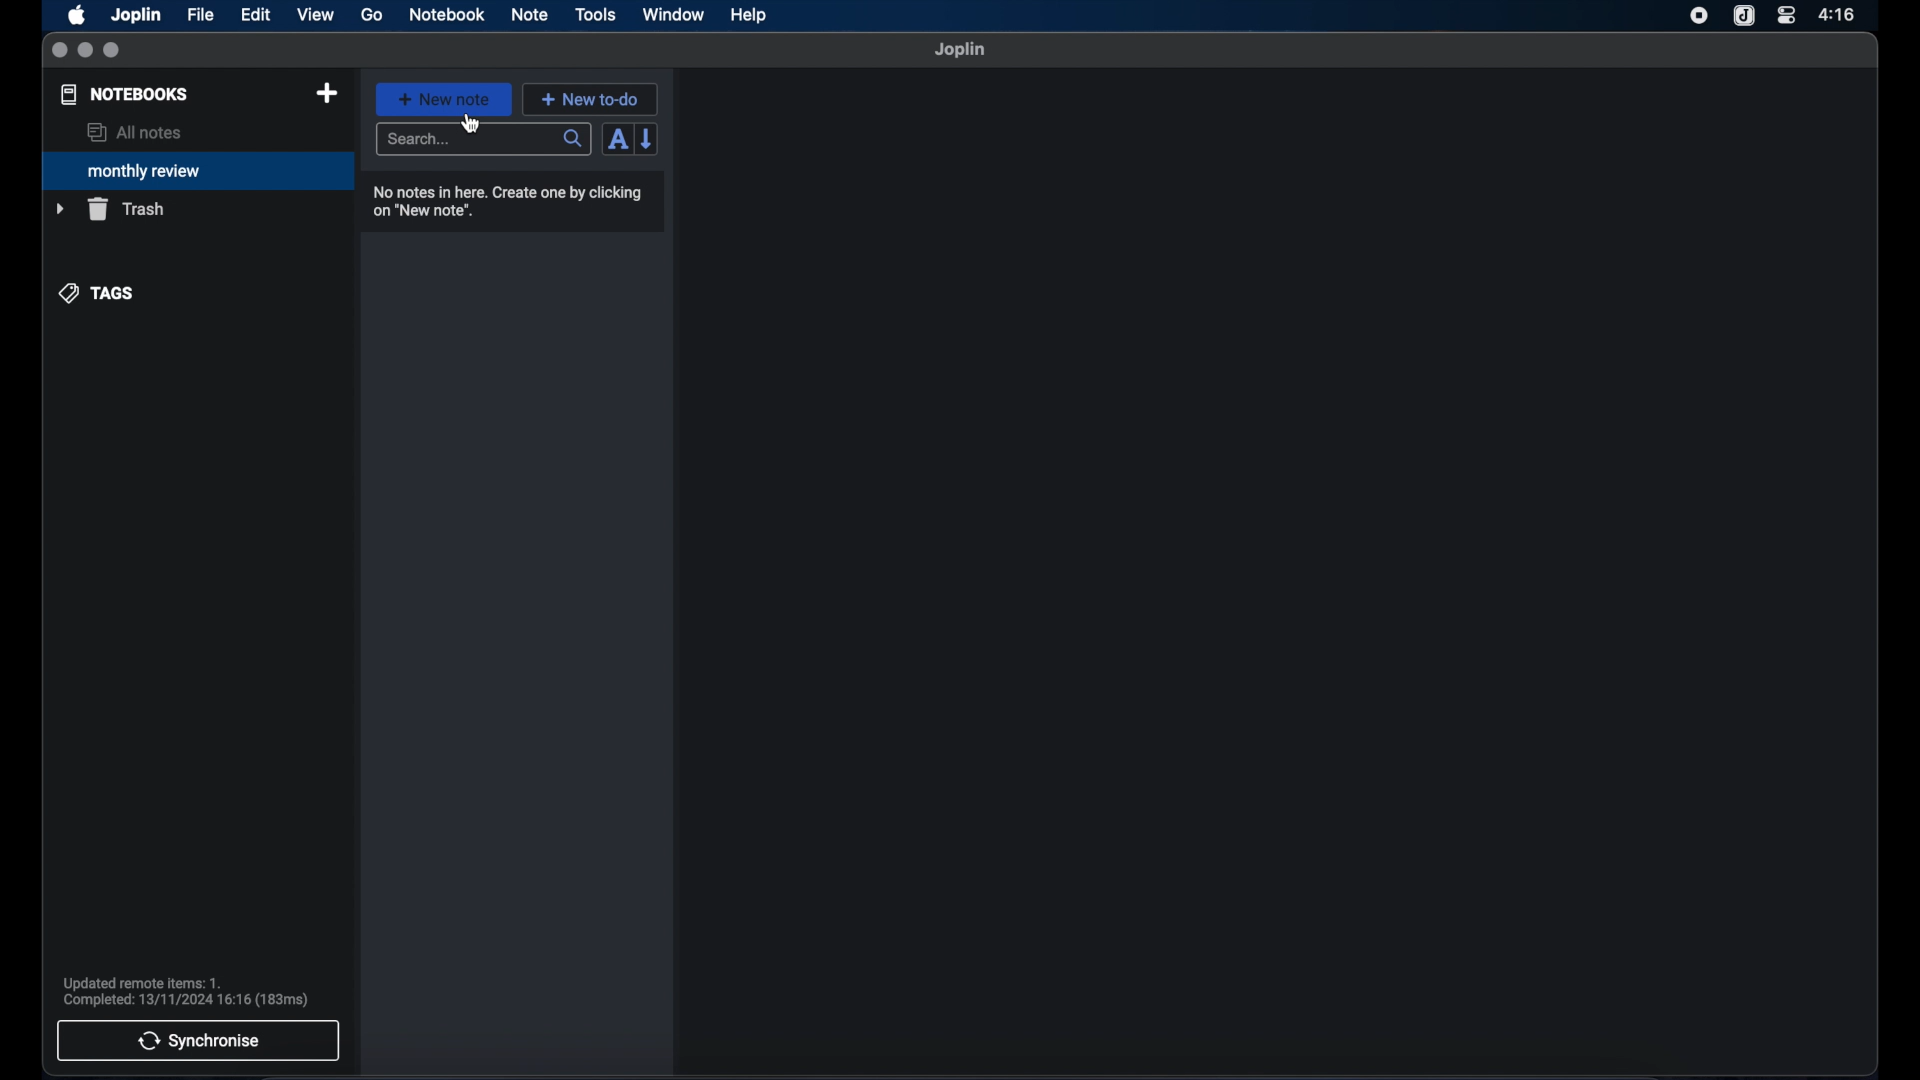 The width and height of the screenshot is (1920, 1080). Describe the element at coordinates (595, 14) in the screenshot. I see `tools` at that location.